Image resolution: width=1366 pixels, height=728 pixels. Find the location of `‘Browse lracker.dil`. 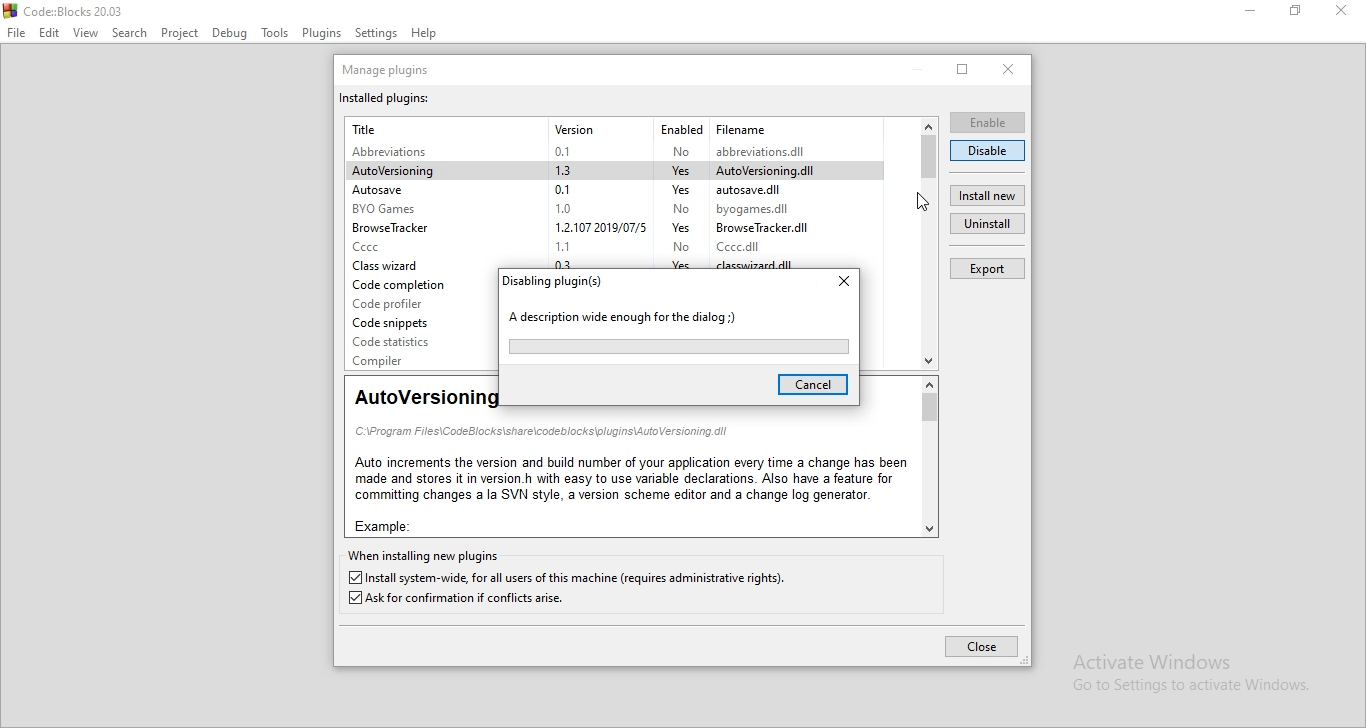

‘Browse lracker.dil is located at coordinates (766, 227).